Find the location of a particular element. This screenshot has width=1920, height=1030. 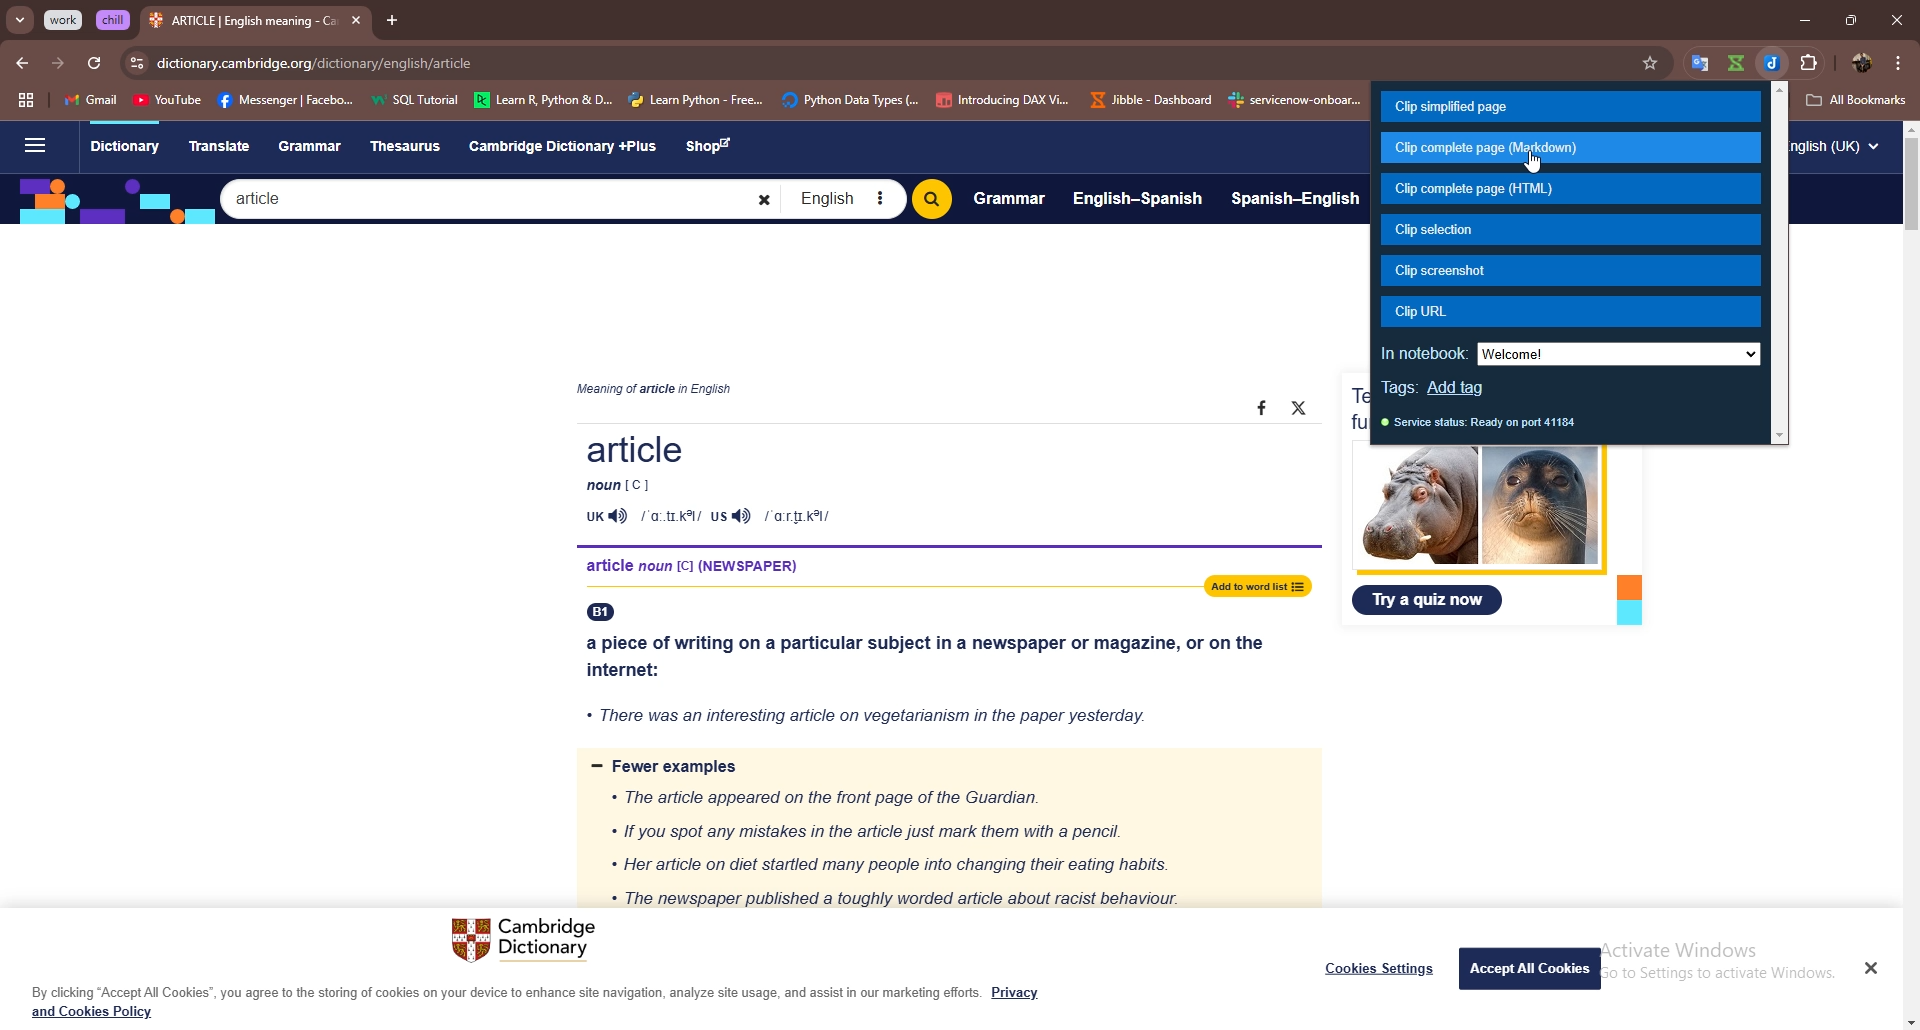

resize is located at coordinates (1850, 19).